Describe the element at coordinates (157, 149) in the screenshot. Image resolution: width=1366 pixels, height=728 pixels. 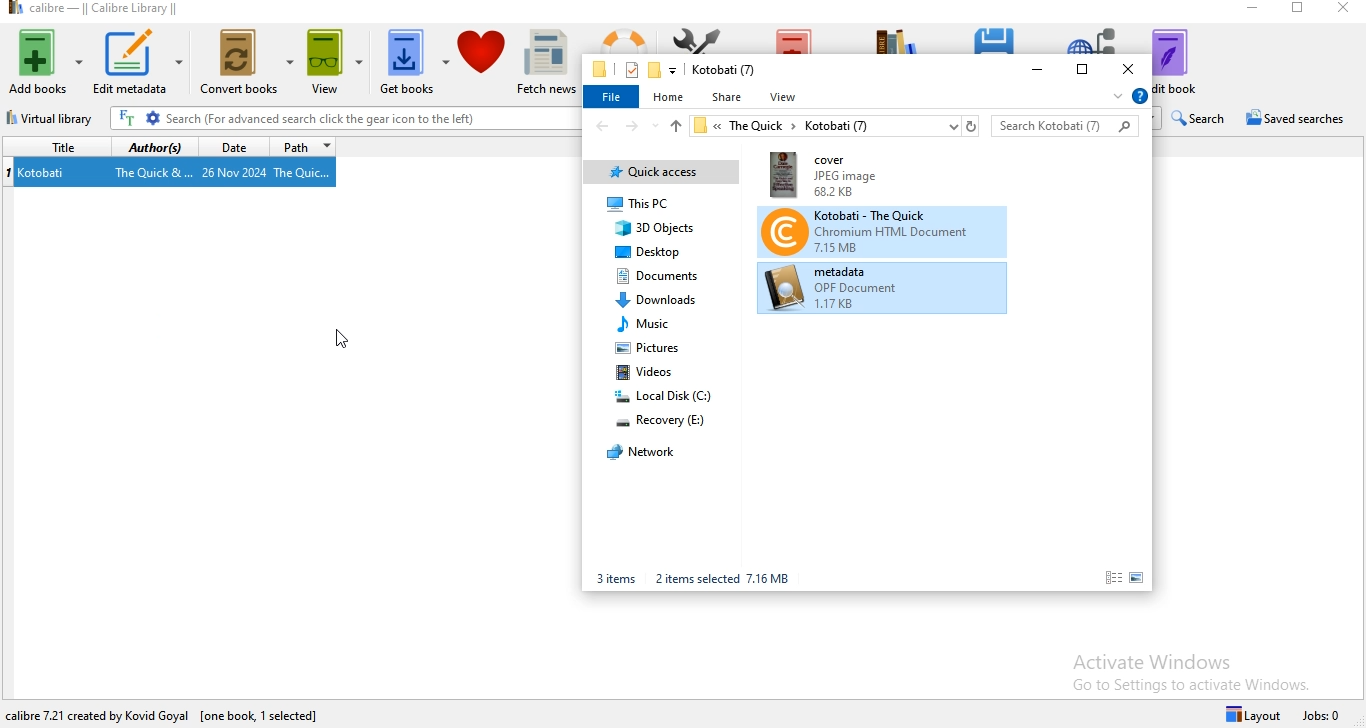
I see `author(s)` at that location.